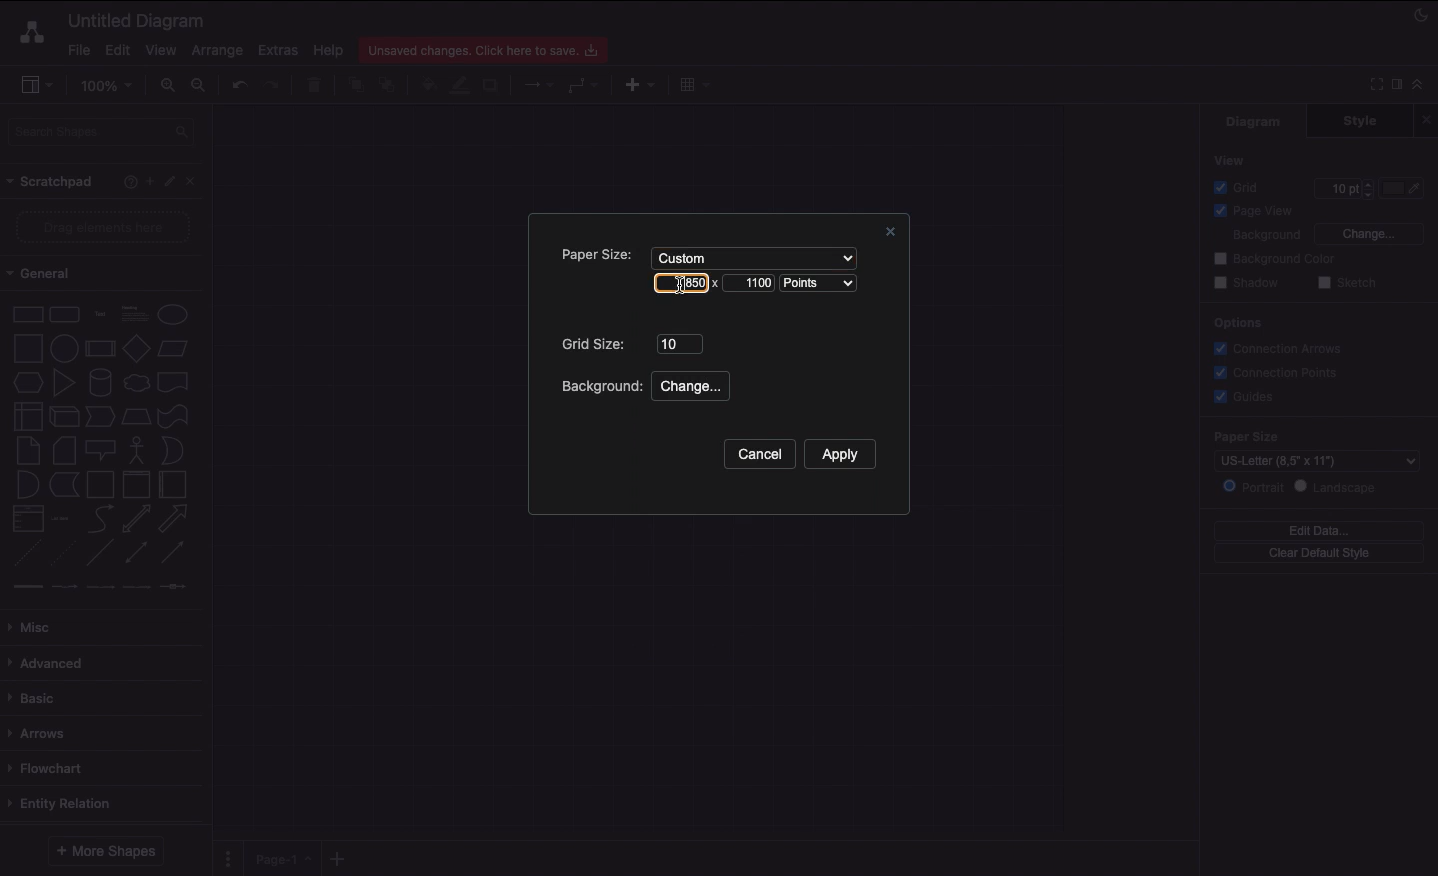 Image resolution: width=1438 pixels, height=876 pixels. I want to click on Page 1, so click(280, 857).